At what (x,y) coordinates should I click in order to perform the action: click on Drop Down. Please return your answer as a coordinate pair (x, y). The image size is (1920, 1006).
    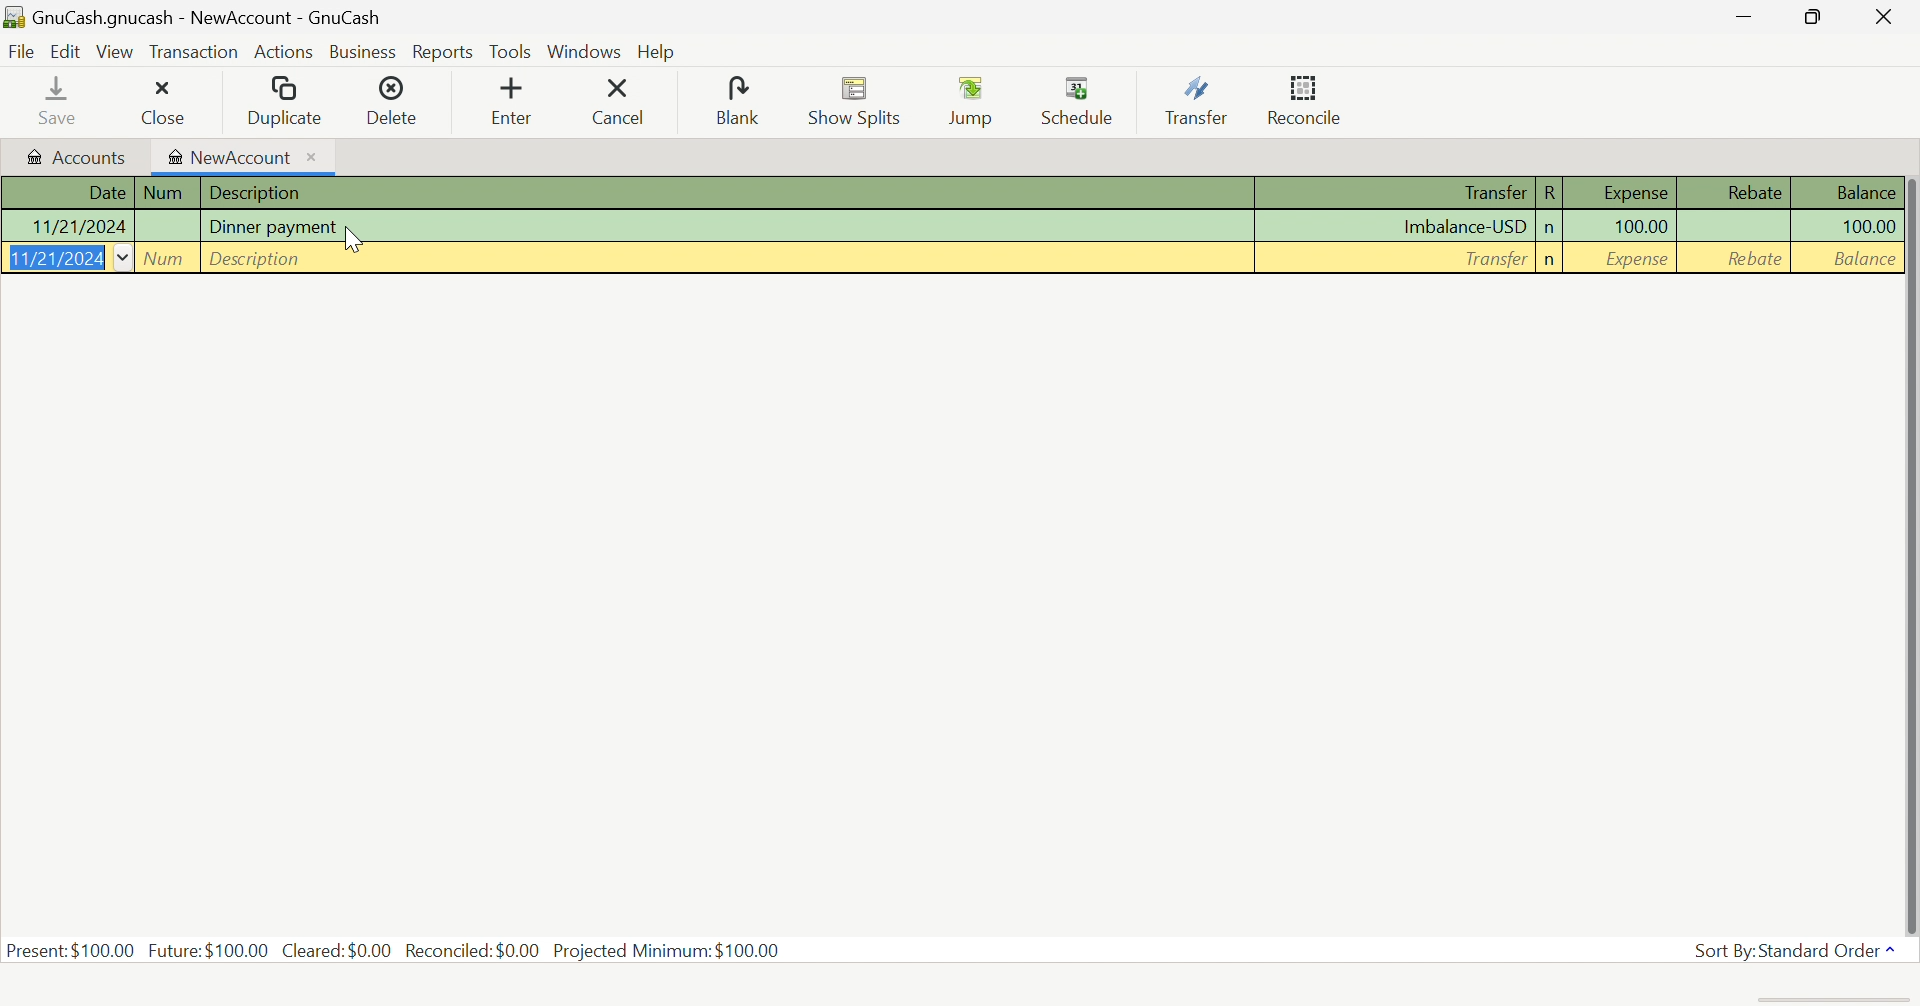
    Looking at the image, I should click on (124, 260).